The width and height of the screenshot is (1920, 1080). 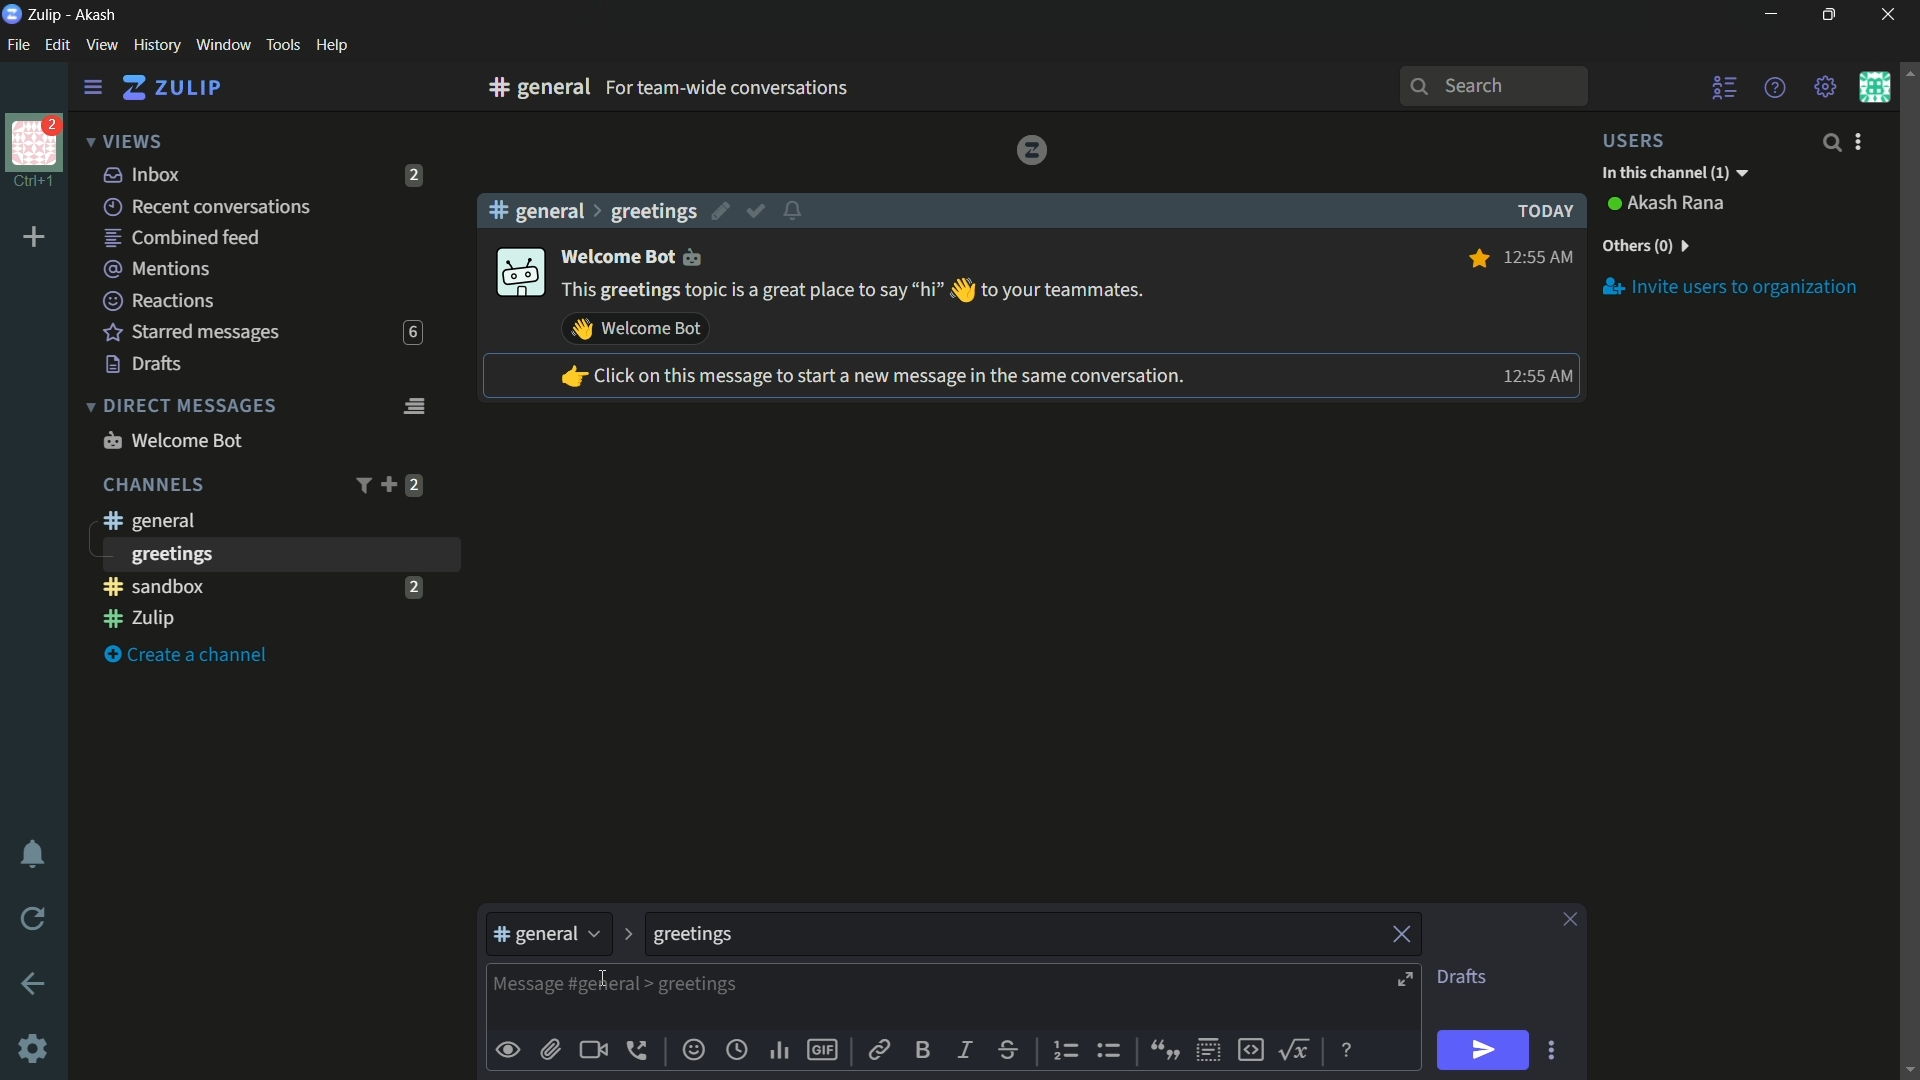 I want to click on create a channel, so click(x=191, y=656).